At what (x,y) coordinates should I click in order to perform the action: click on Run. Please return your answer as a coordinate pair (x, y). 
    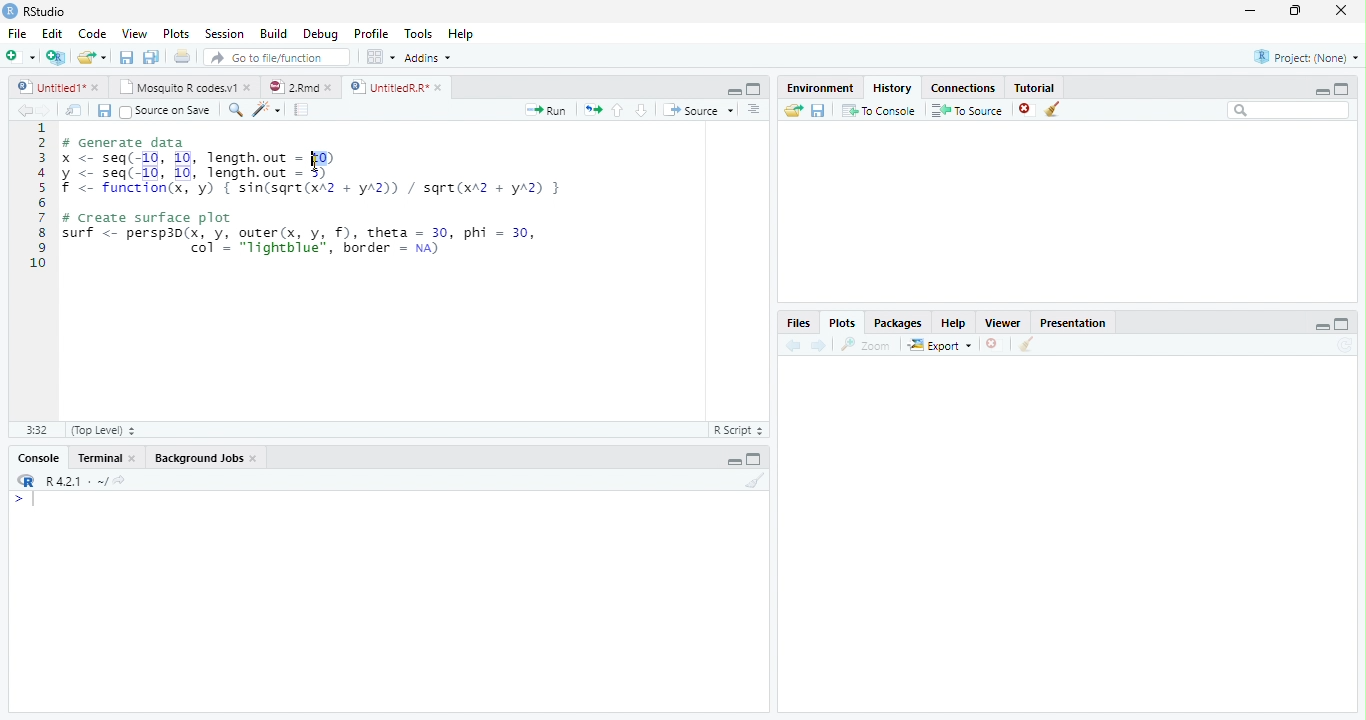
    Looking at the image, I should click on (544, 110).